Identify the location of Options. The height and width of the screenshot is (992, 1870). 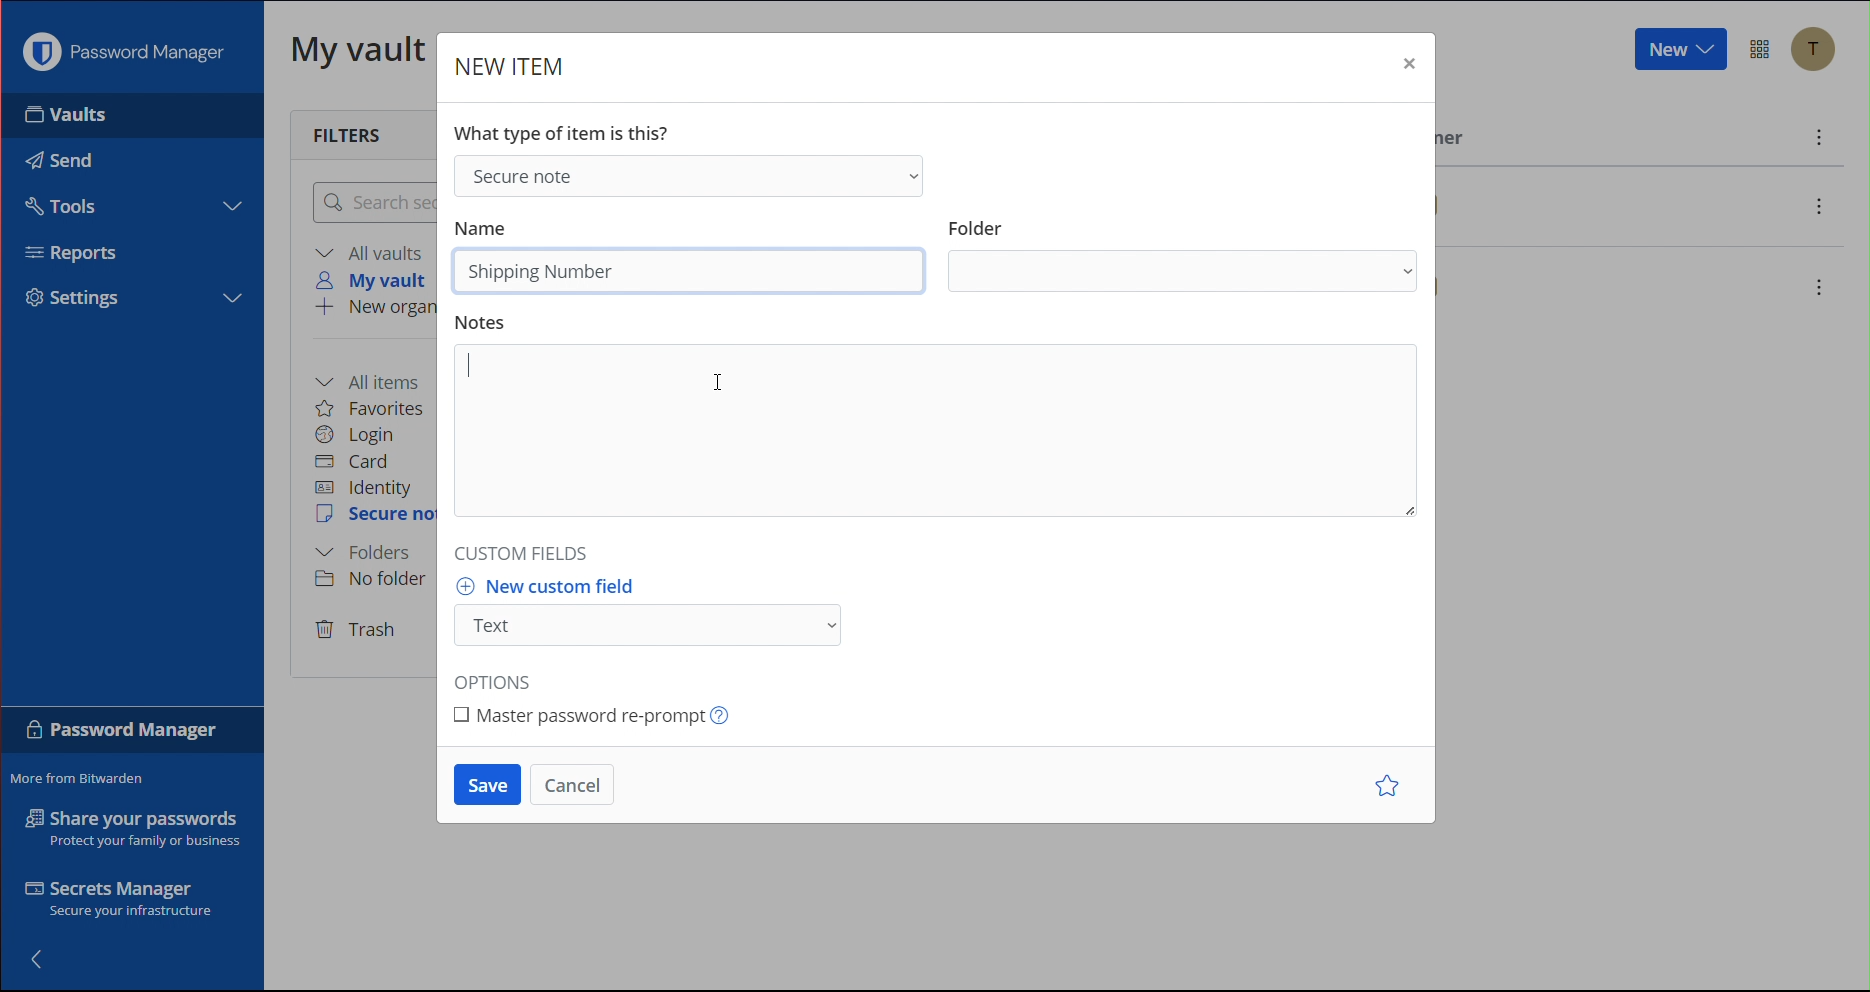
(498, 678).